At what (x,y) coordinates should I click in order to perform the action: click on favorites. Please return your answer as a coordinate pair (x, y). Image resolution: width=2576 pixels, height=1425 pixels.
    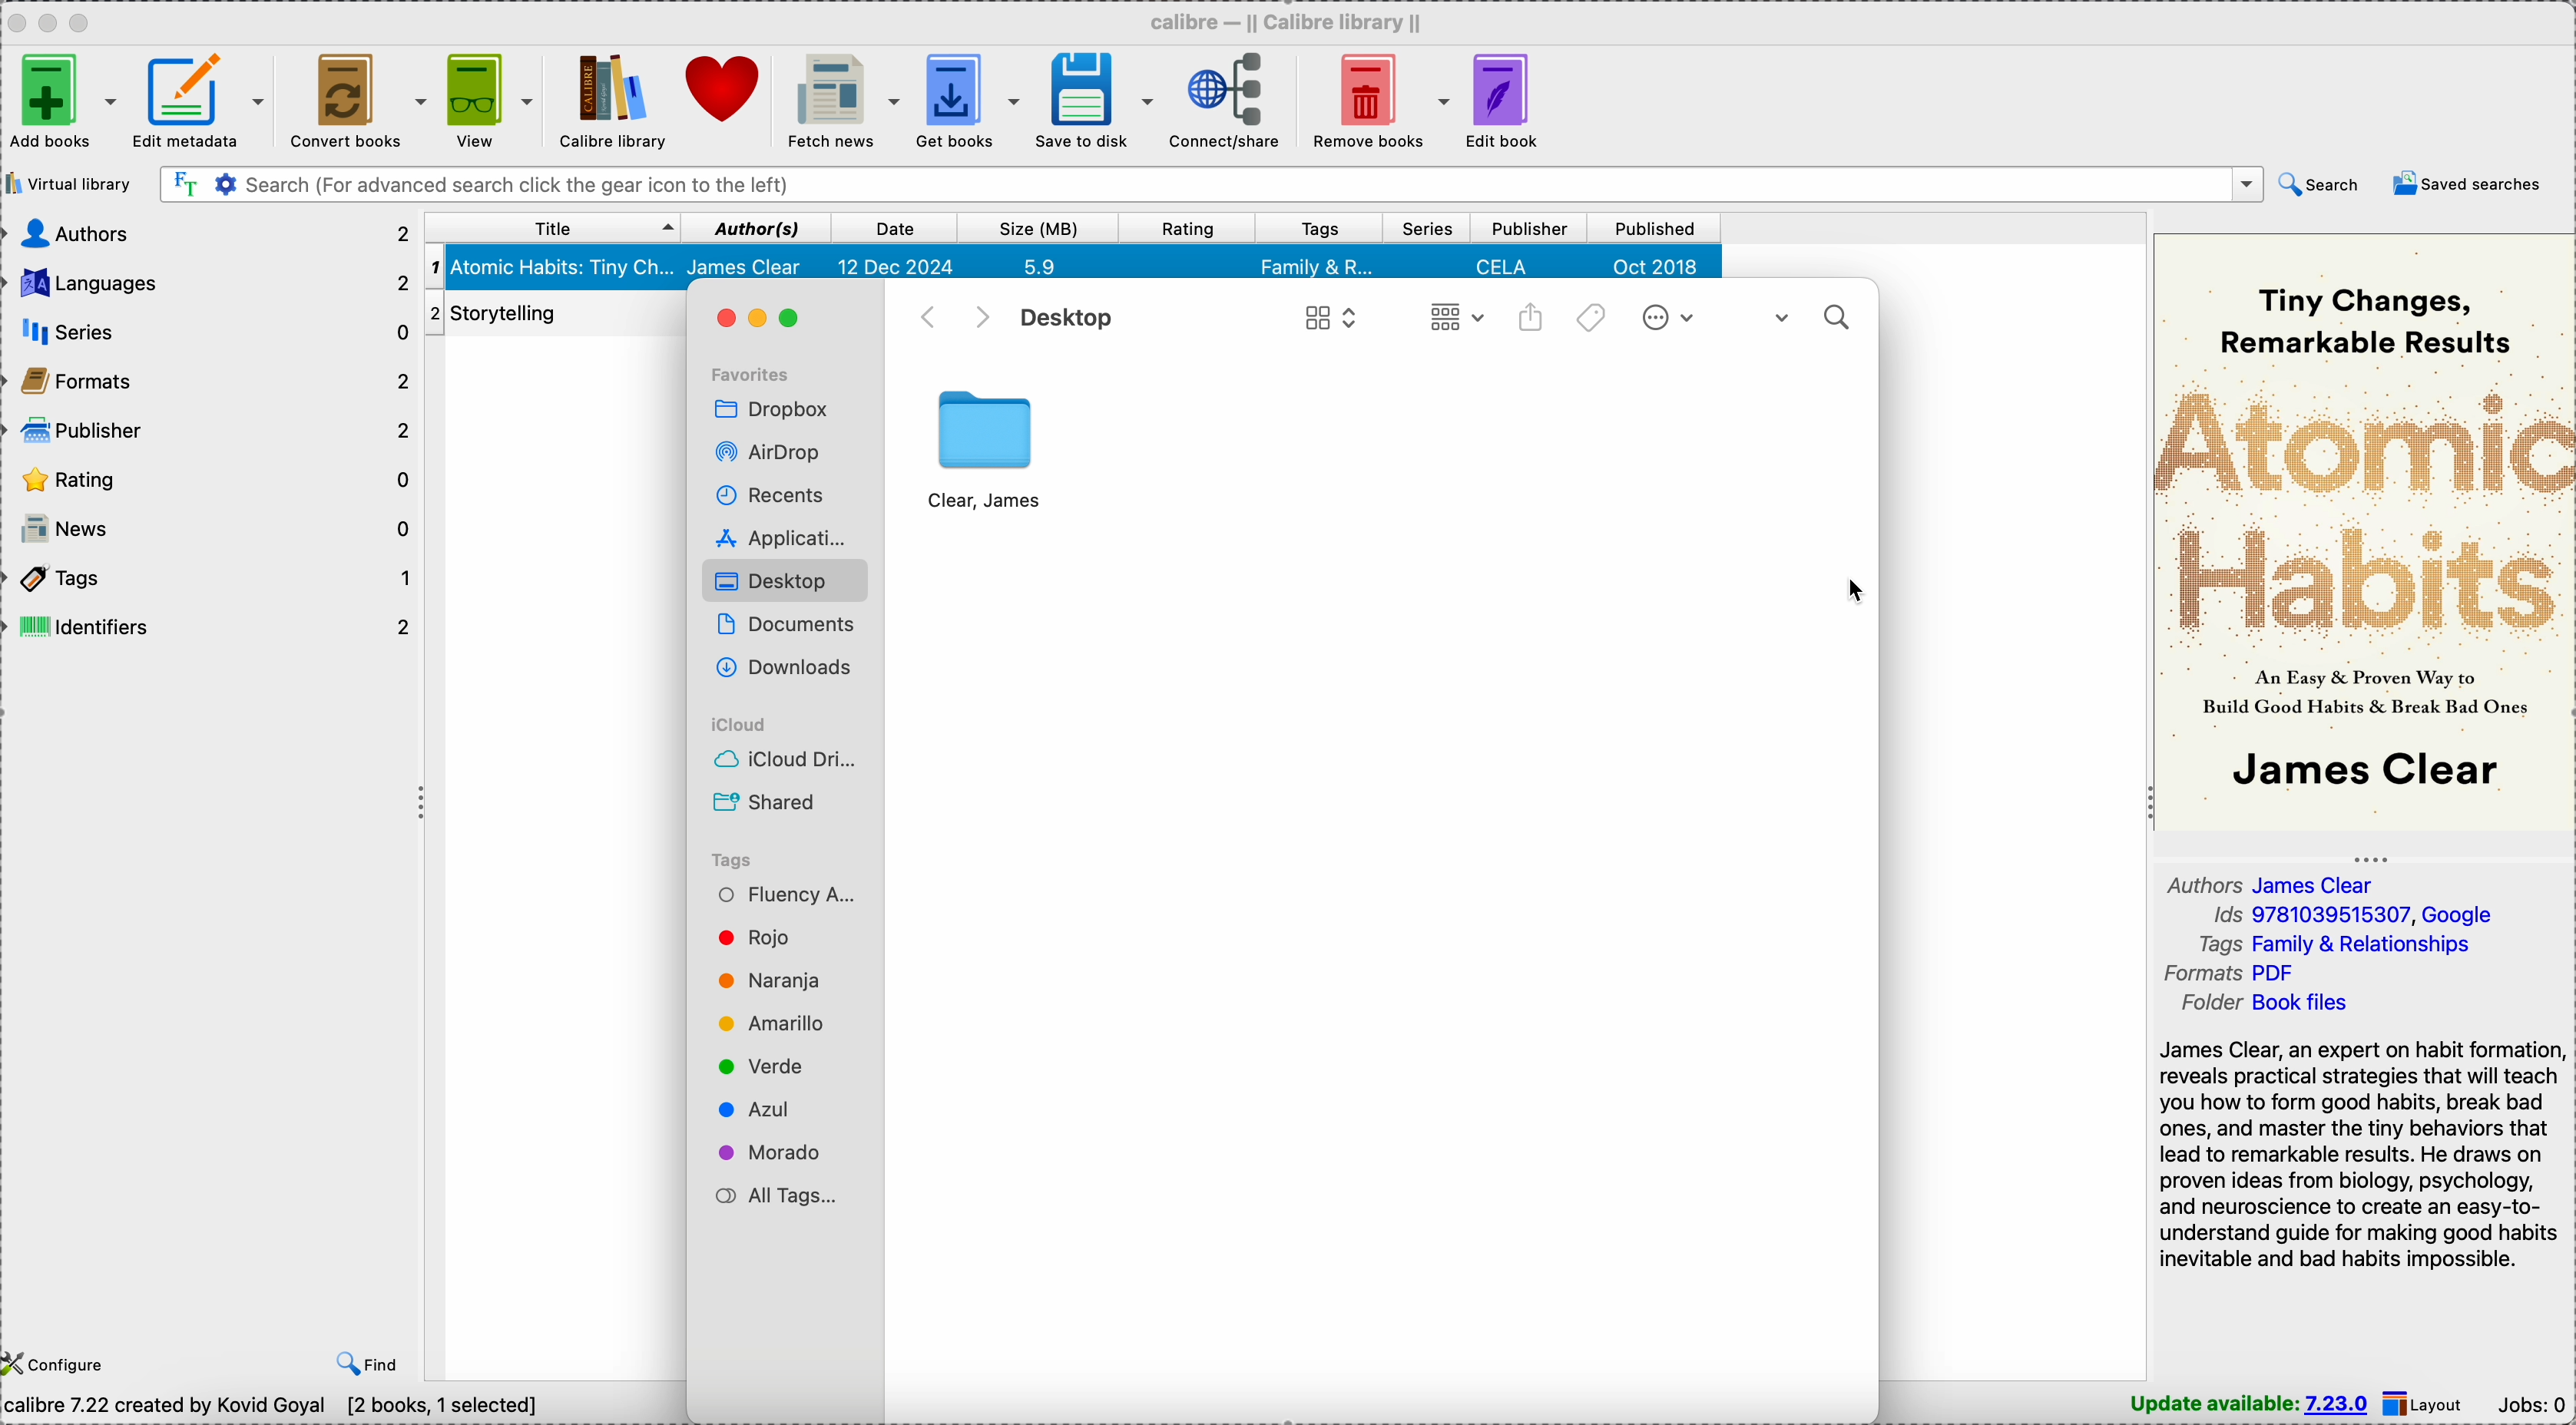
    Looking at the image, I should click on (753, 374).